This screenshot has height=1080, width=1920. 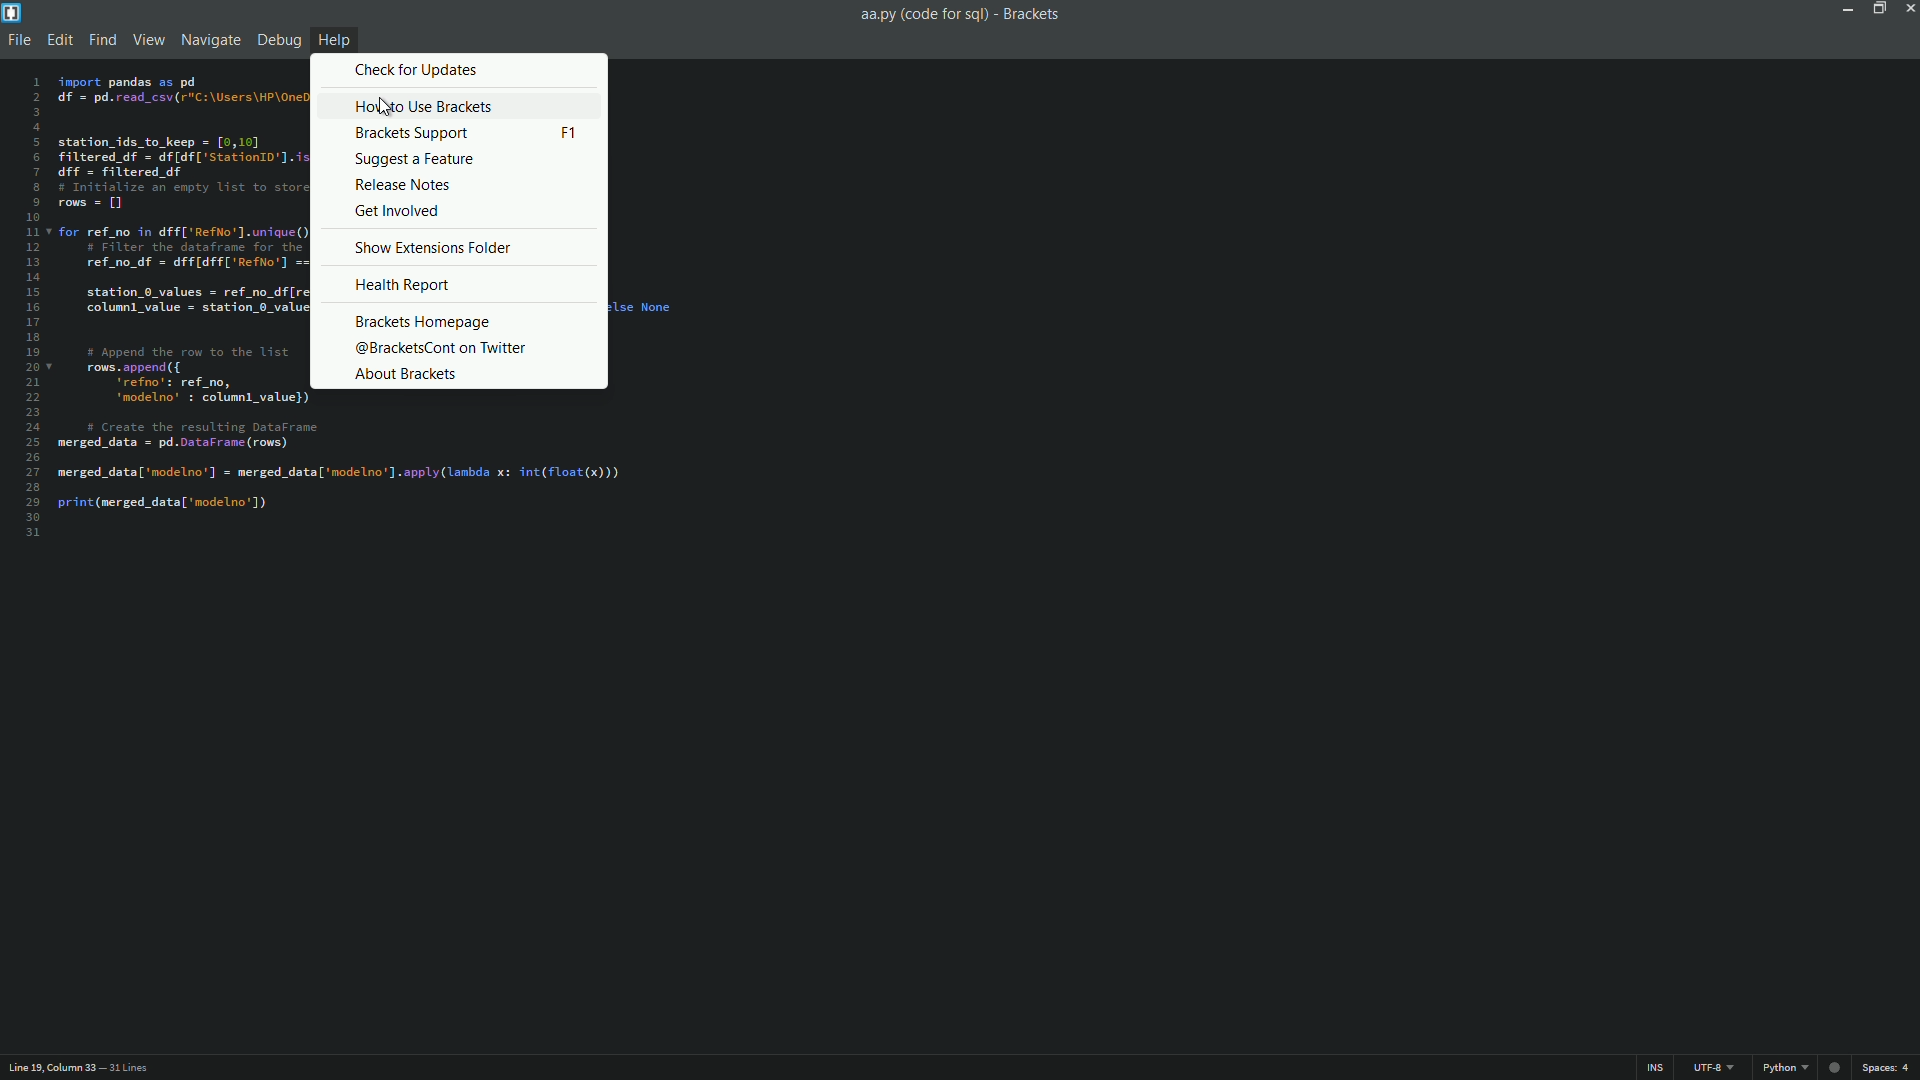 What do you see at coordinates (405, 373) in the screenshot?
I see `about brackets` at bounding box center [405, 373].